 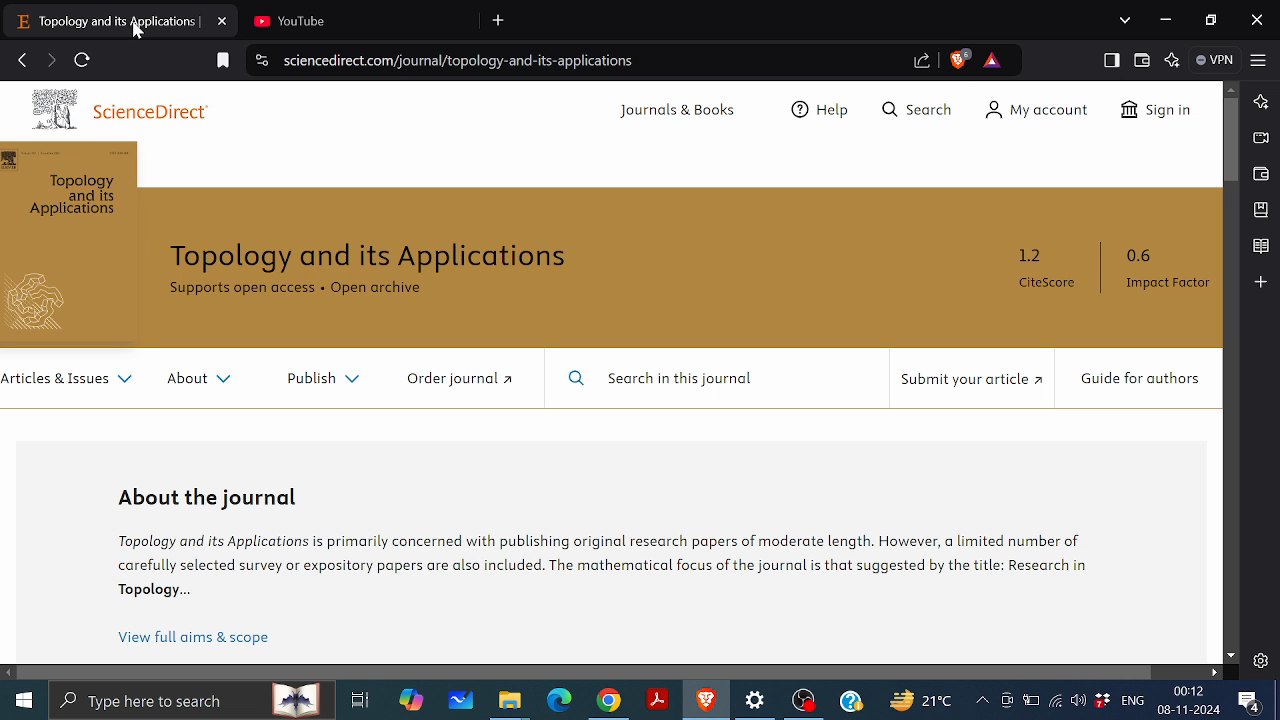 What do you see at coordinates (263, 62) in the screenshot?
I see `View cite information` at bounding box center [263, 62].